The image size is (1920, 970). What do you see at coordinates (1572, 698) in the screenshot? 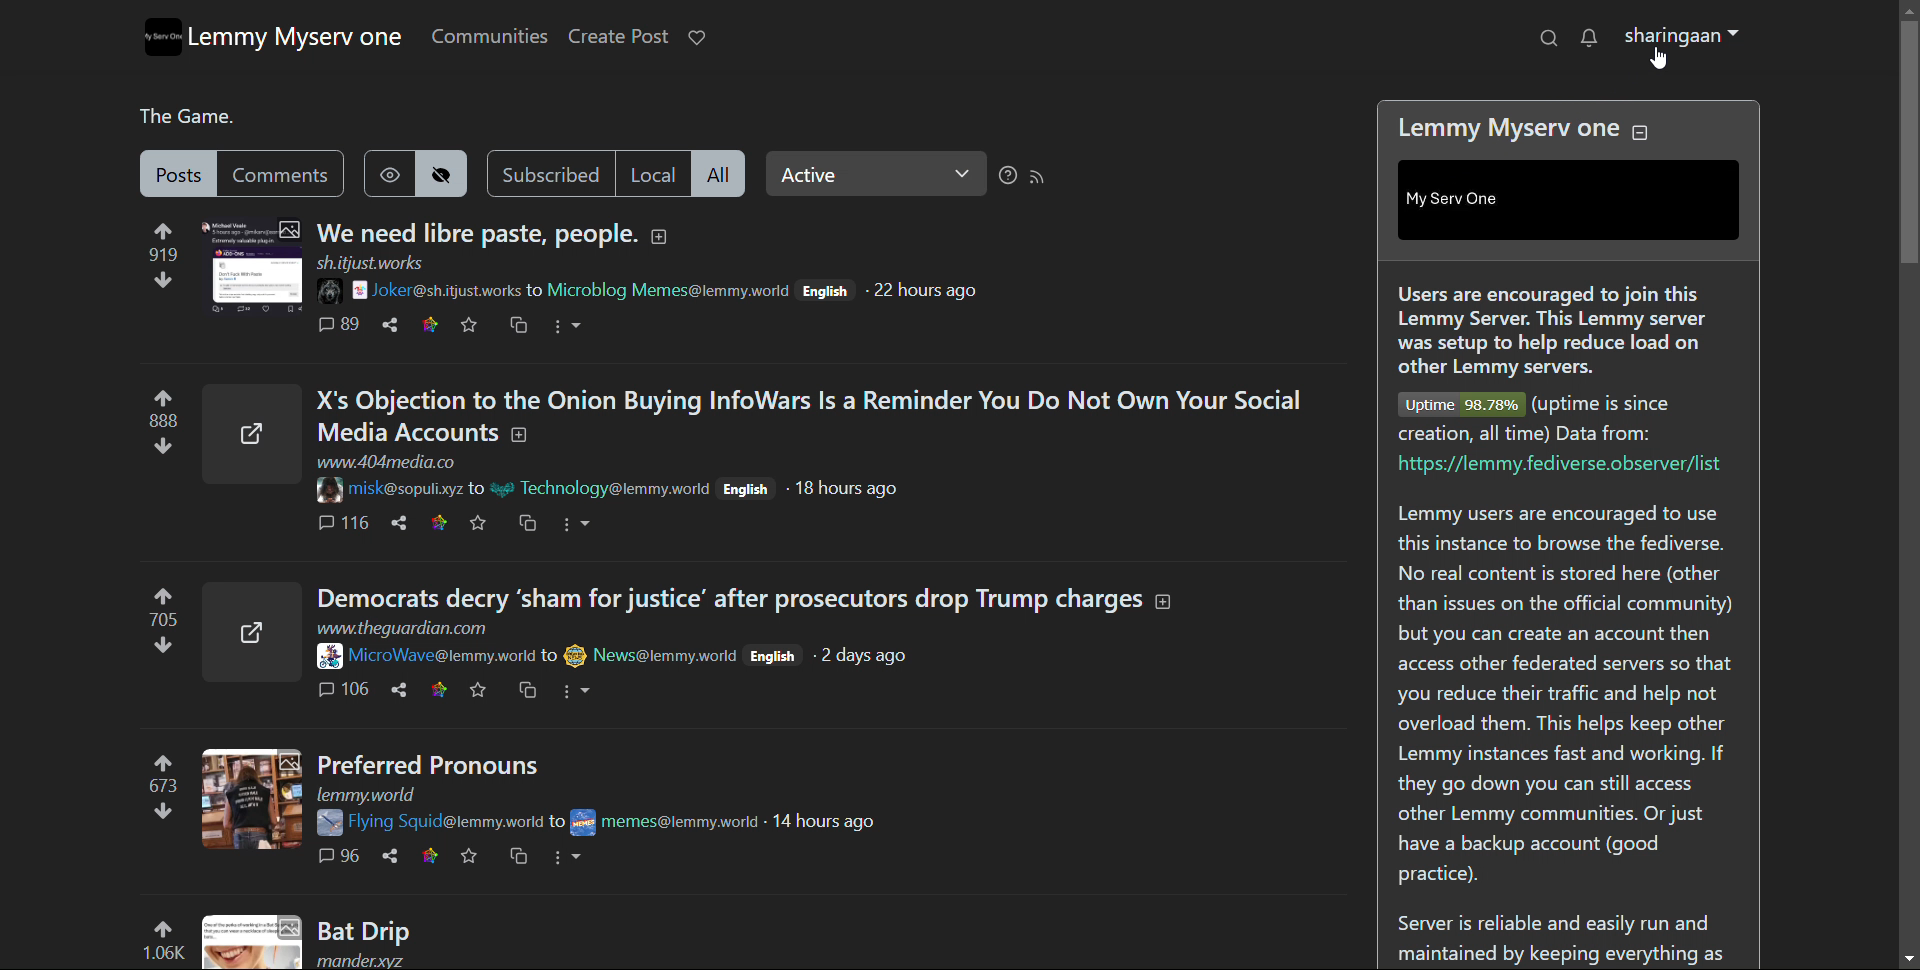
I see `Lemmy users are encouraged to use
this instance to browse the fediverse.
No real content is stored here (other
than issues on the official community)
but you can create an account then
access other federated servers so that
you reduce their traffic and help not
overload them. This helps keep other
Lemmy instances fast and working. If
they go down you can still access
other Lemmy communities. Or just
have a backup account (good
practice).` at bounding box center [1572, 698].